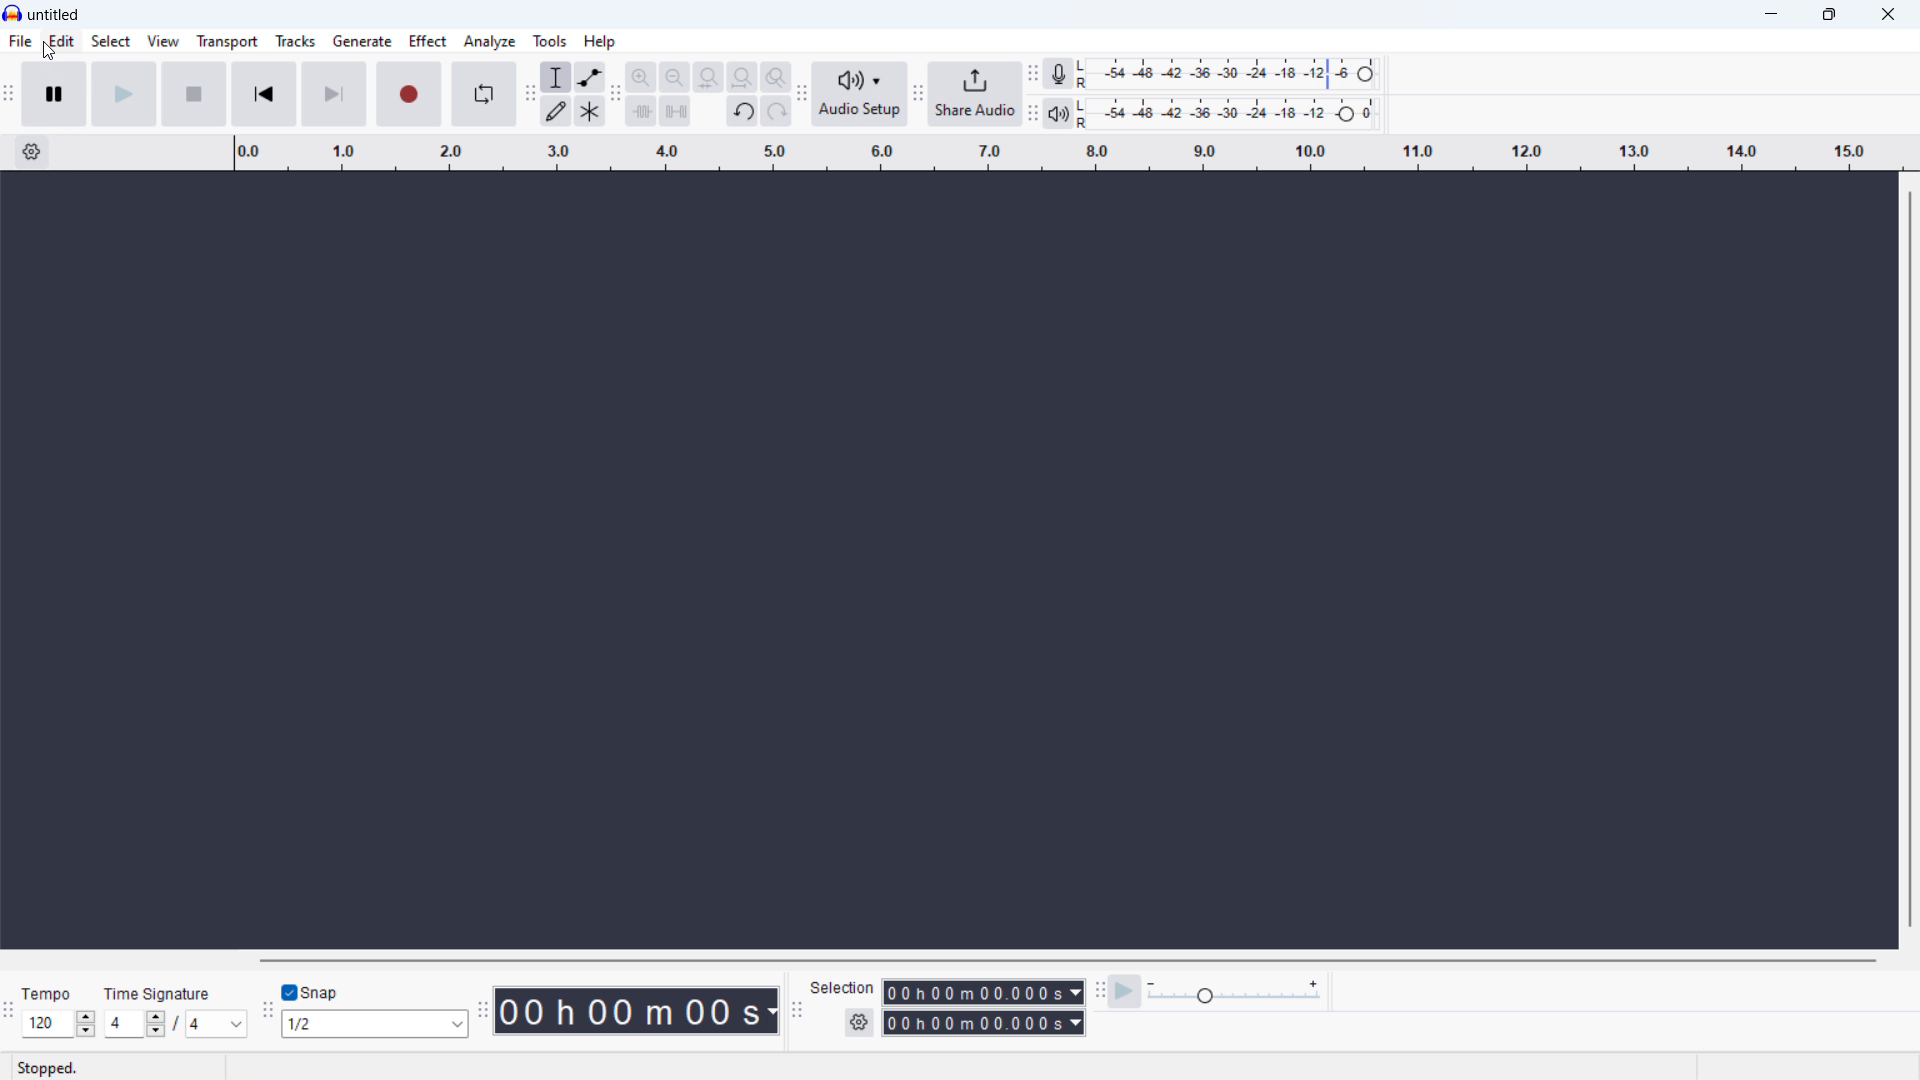 The width and height of the screenshot is (1920, 1080). What do you see at coordinates (195, 94) in the screenshot?
I see `stop` at bounding box center [195, 94].